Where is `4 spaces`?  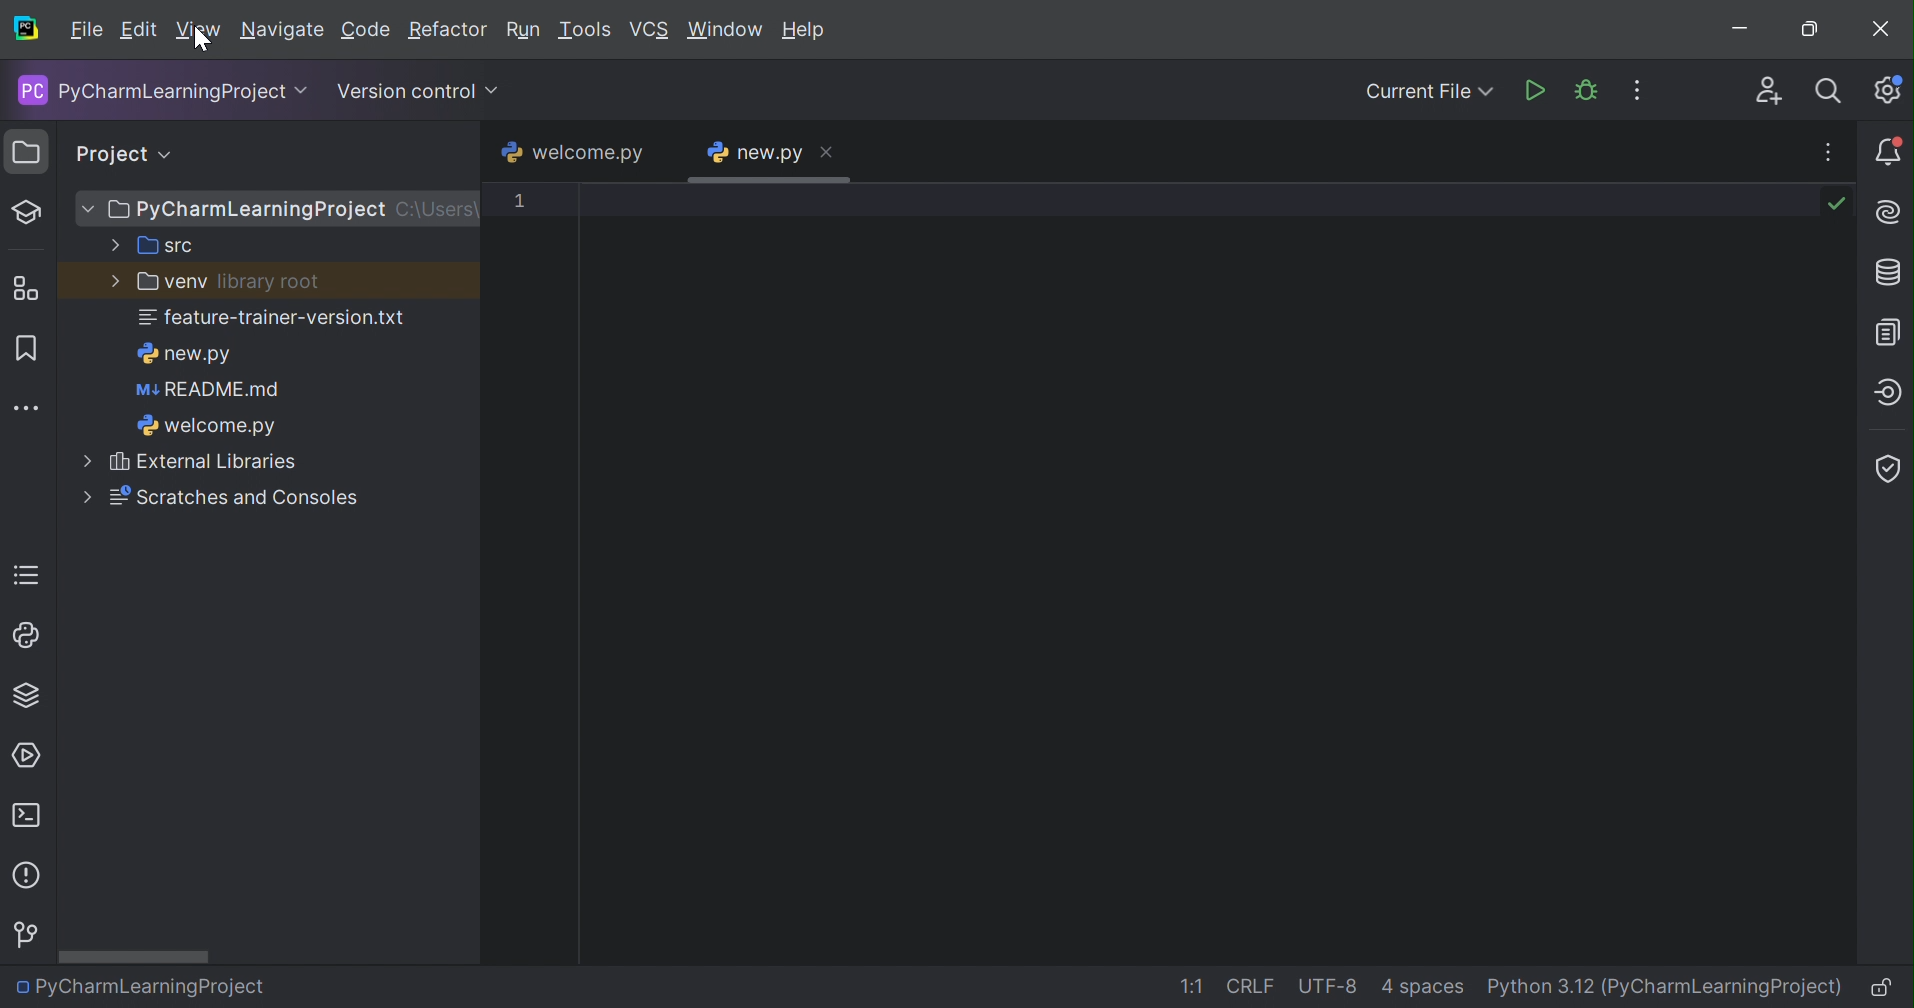
4 spaces is located at coordinates (1425, 990).